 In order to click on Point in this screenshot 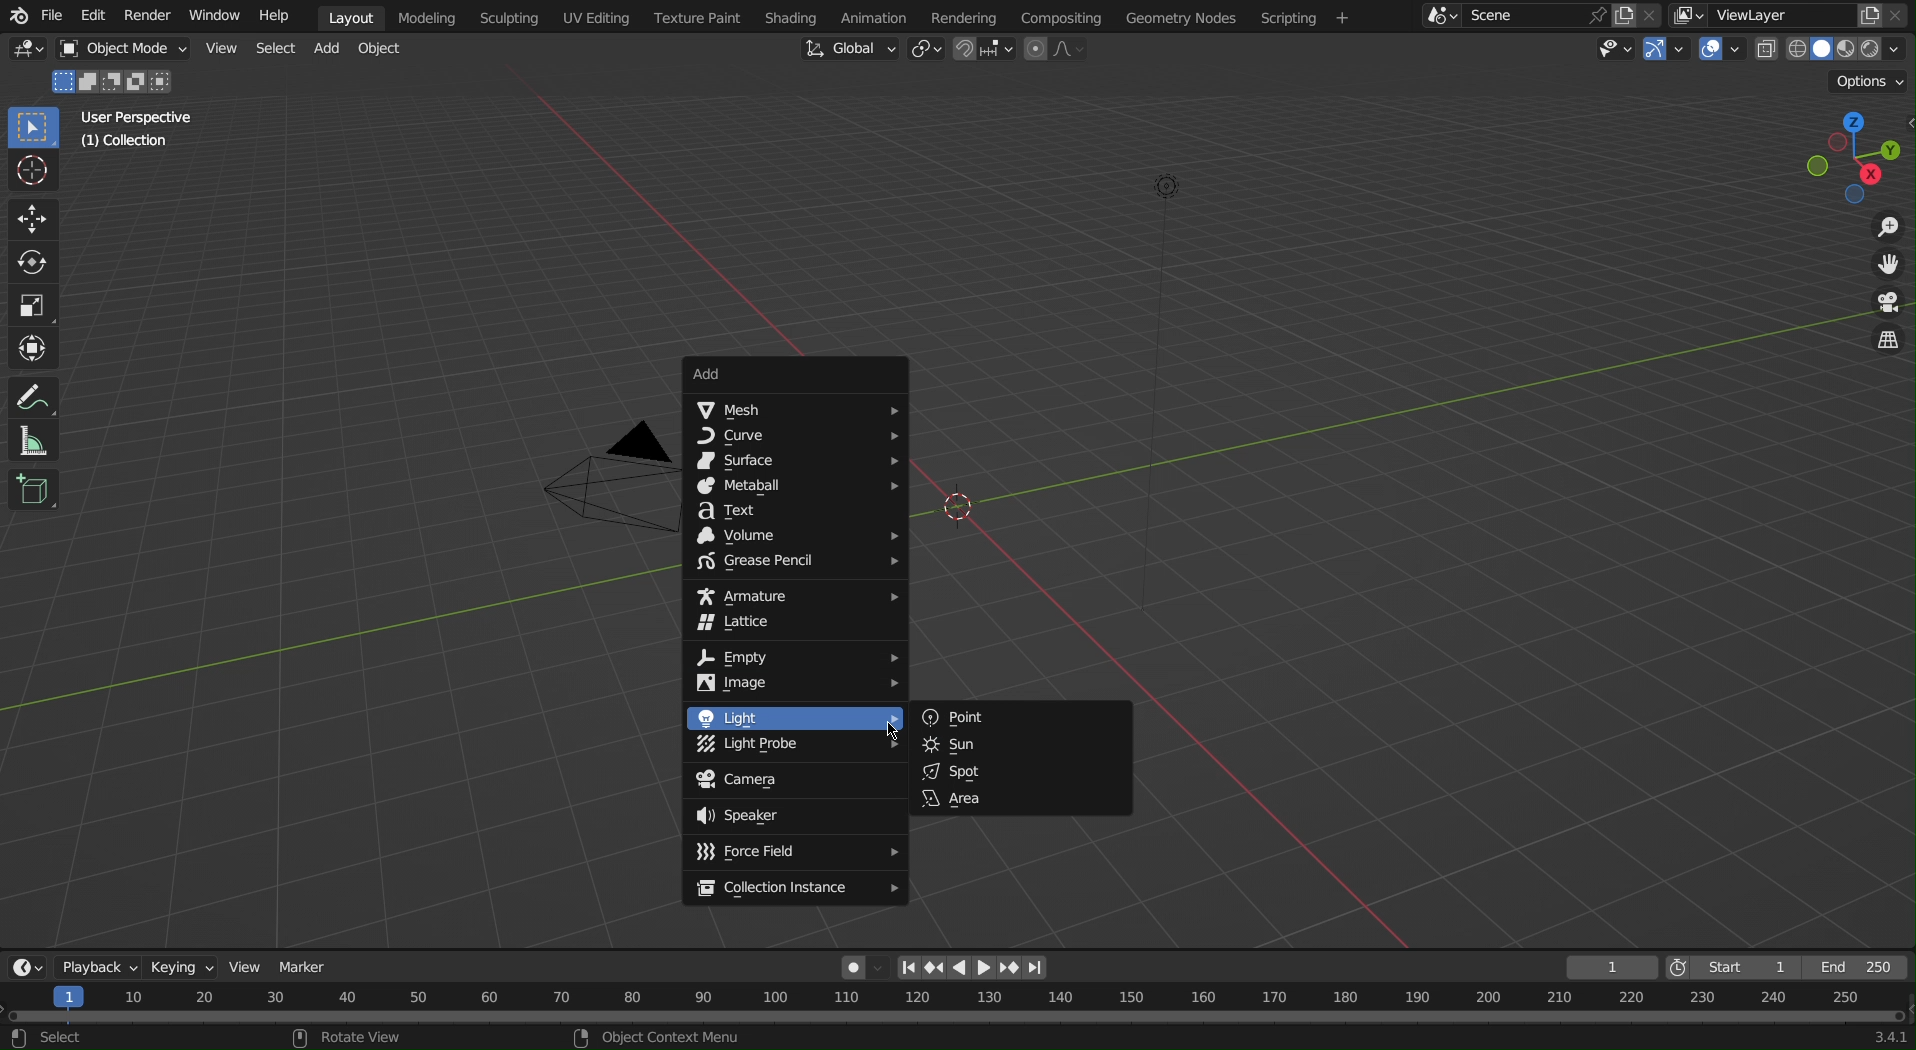, I will do `click(1018, 718)`.